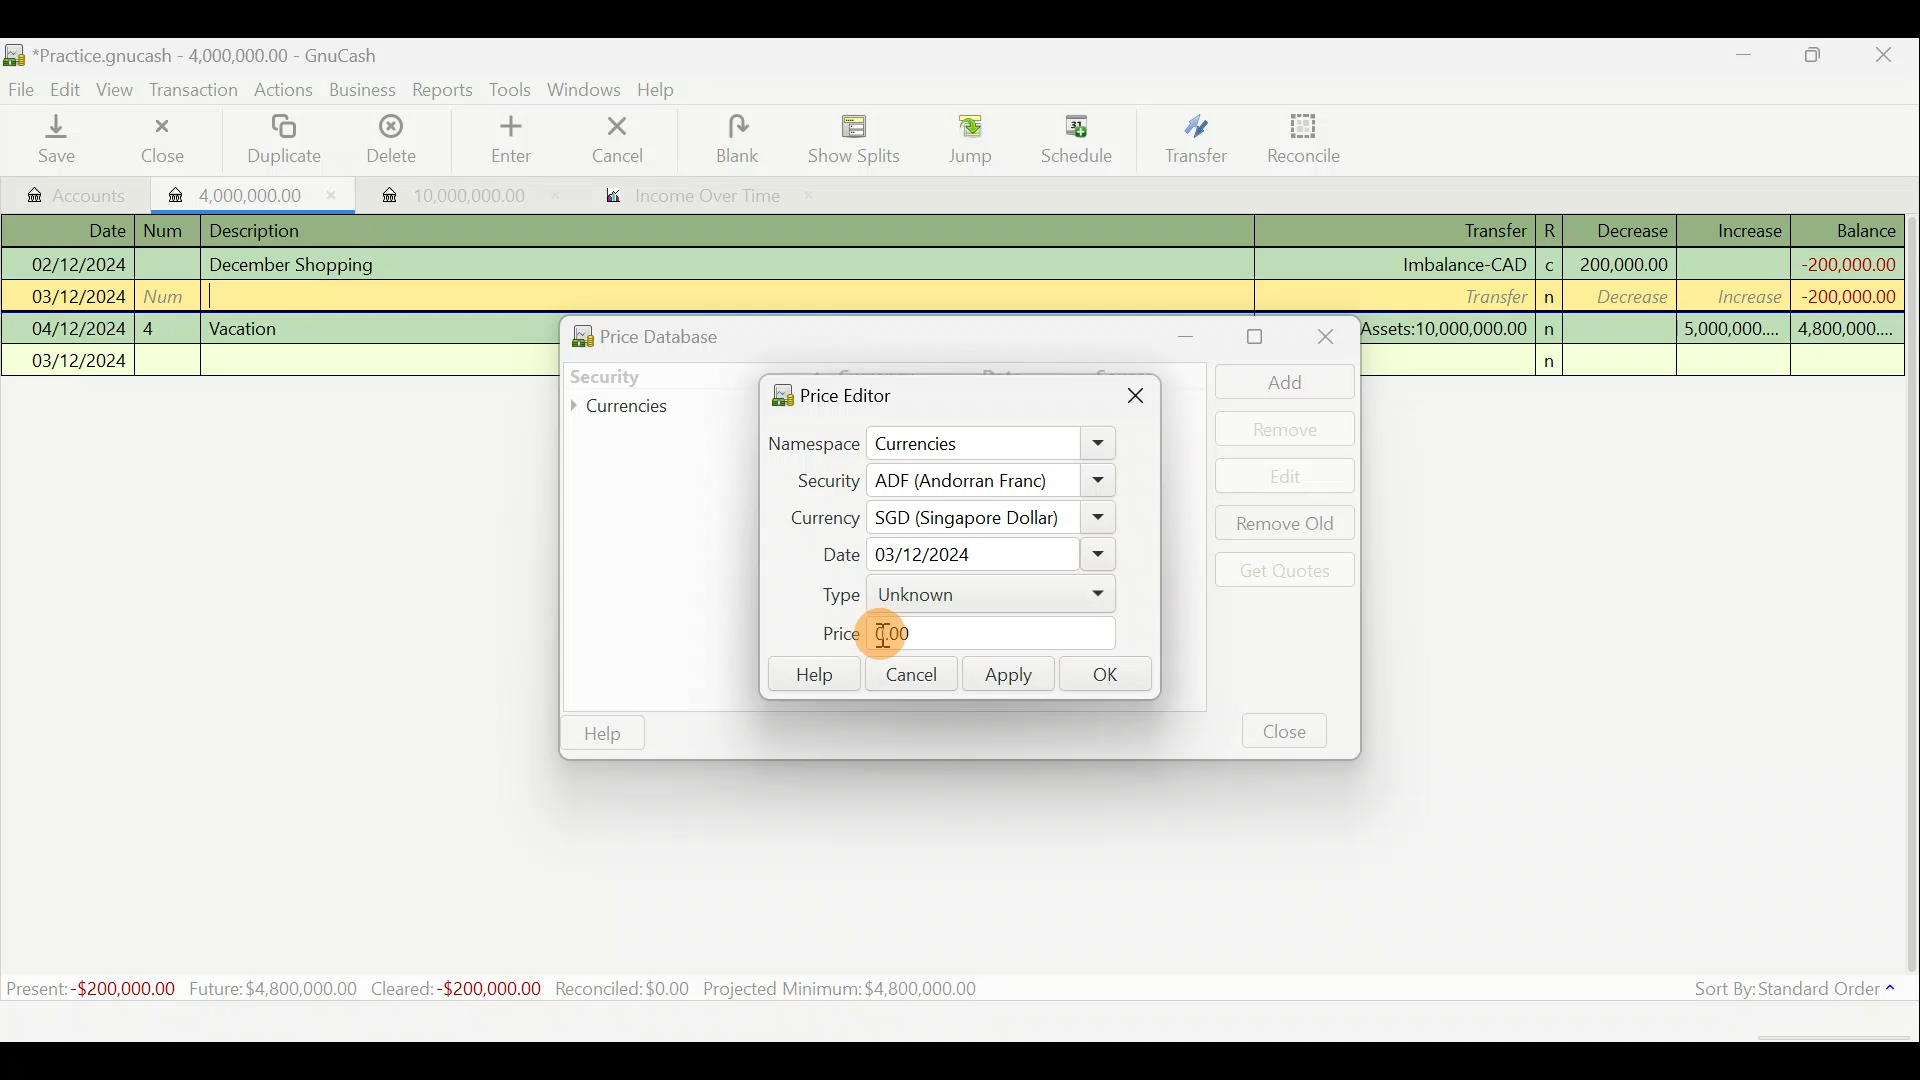 The height and width of the screenshot is (1080, 1920). I want to click on Assets:10,000,000.00, so click(1444, 326).